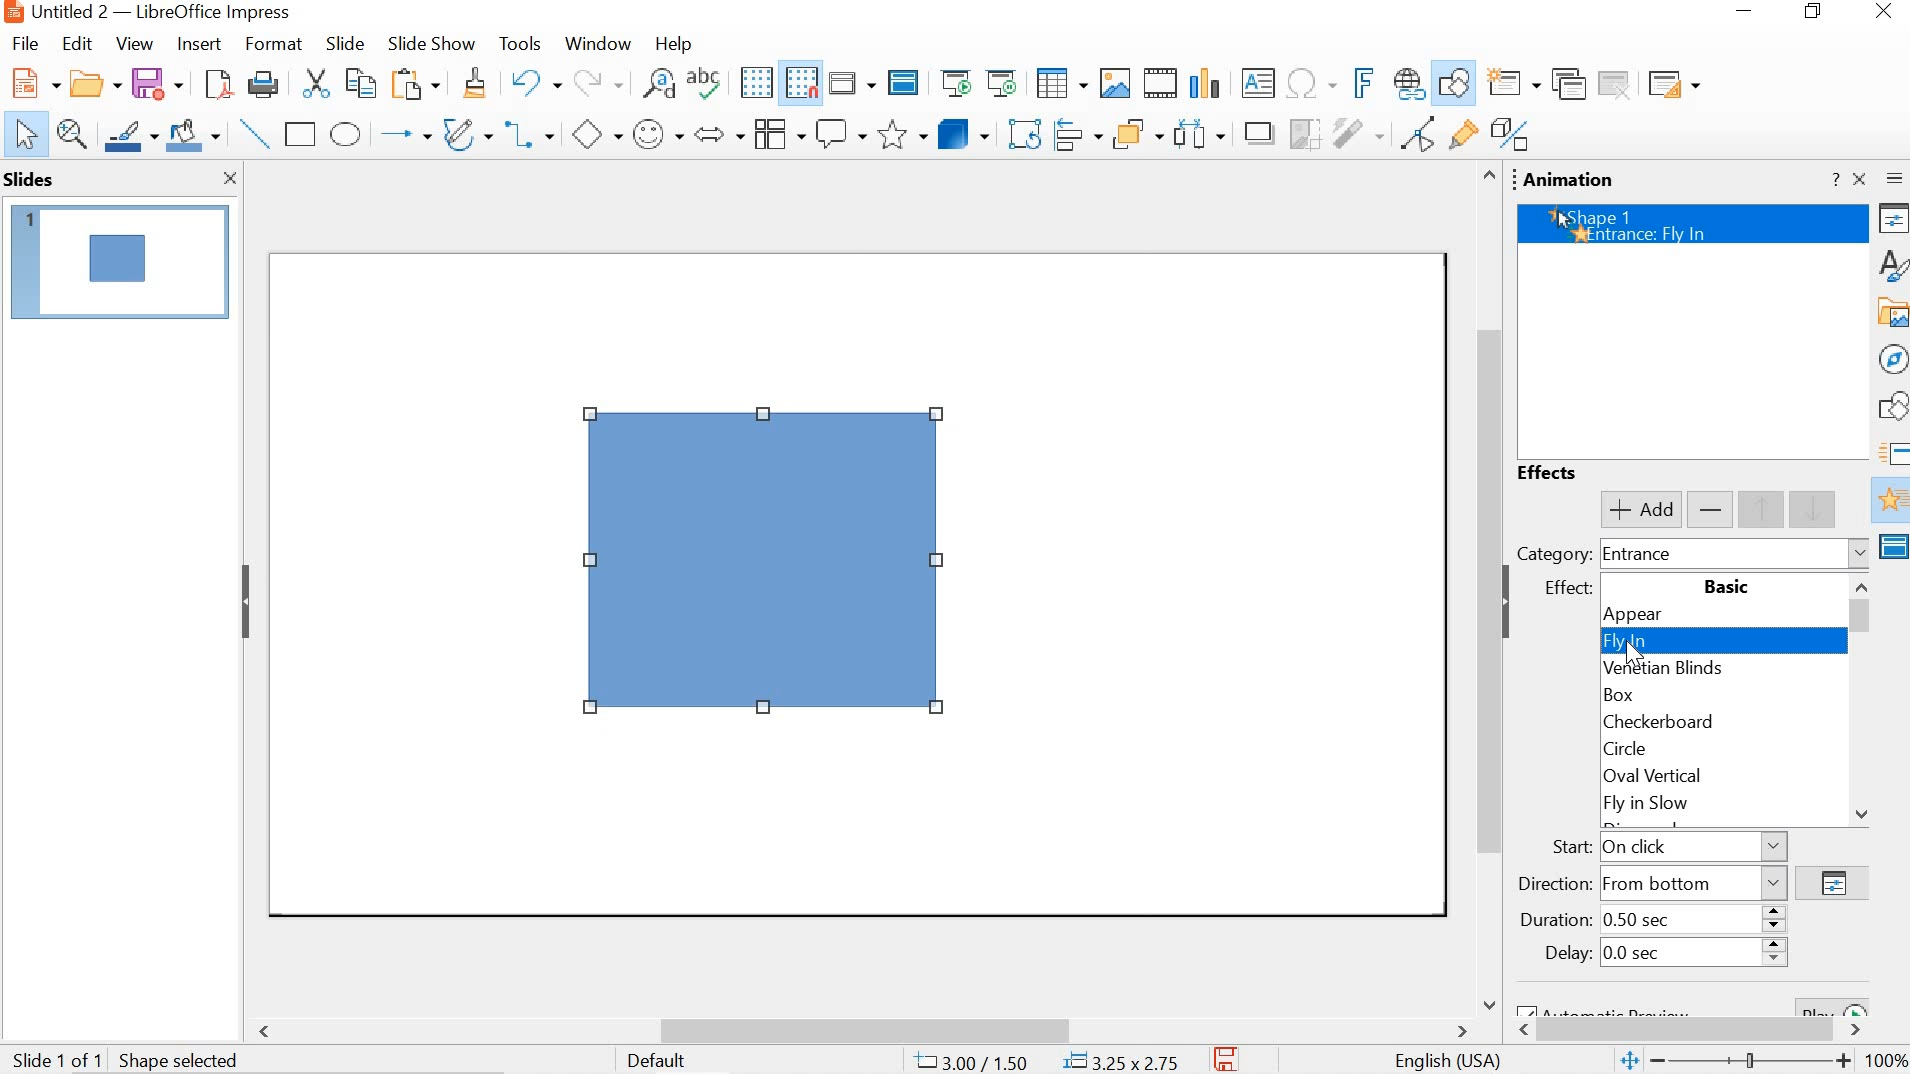 This screenshot has height=1074, width=1910. What do you see at coordinates (597, 133) in the screenshot?
I see `basic shapes` at bounding box center [597, 133].